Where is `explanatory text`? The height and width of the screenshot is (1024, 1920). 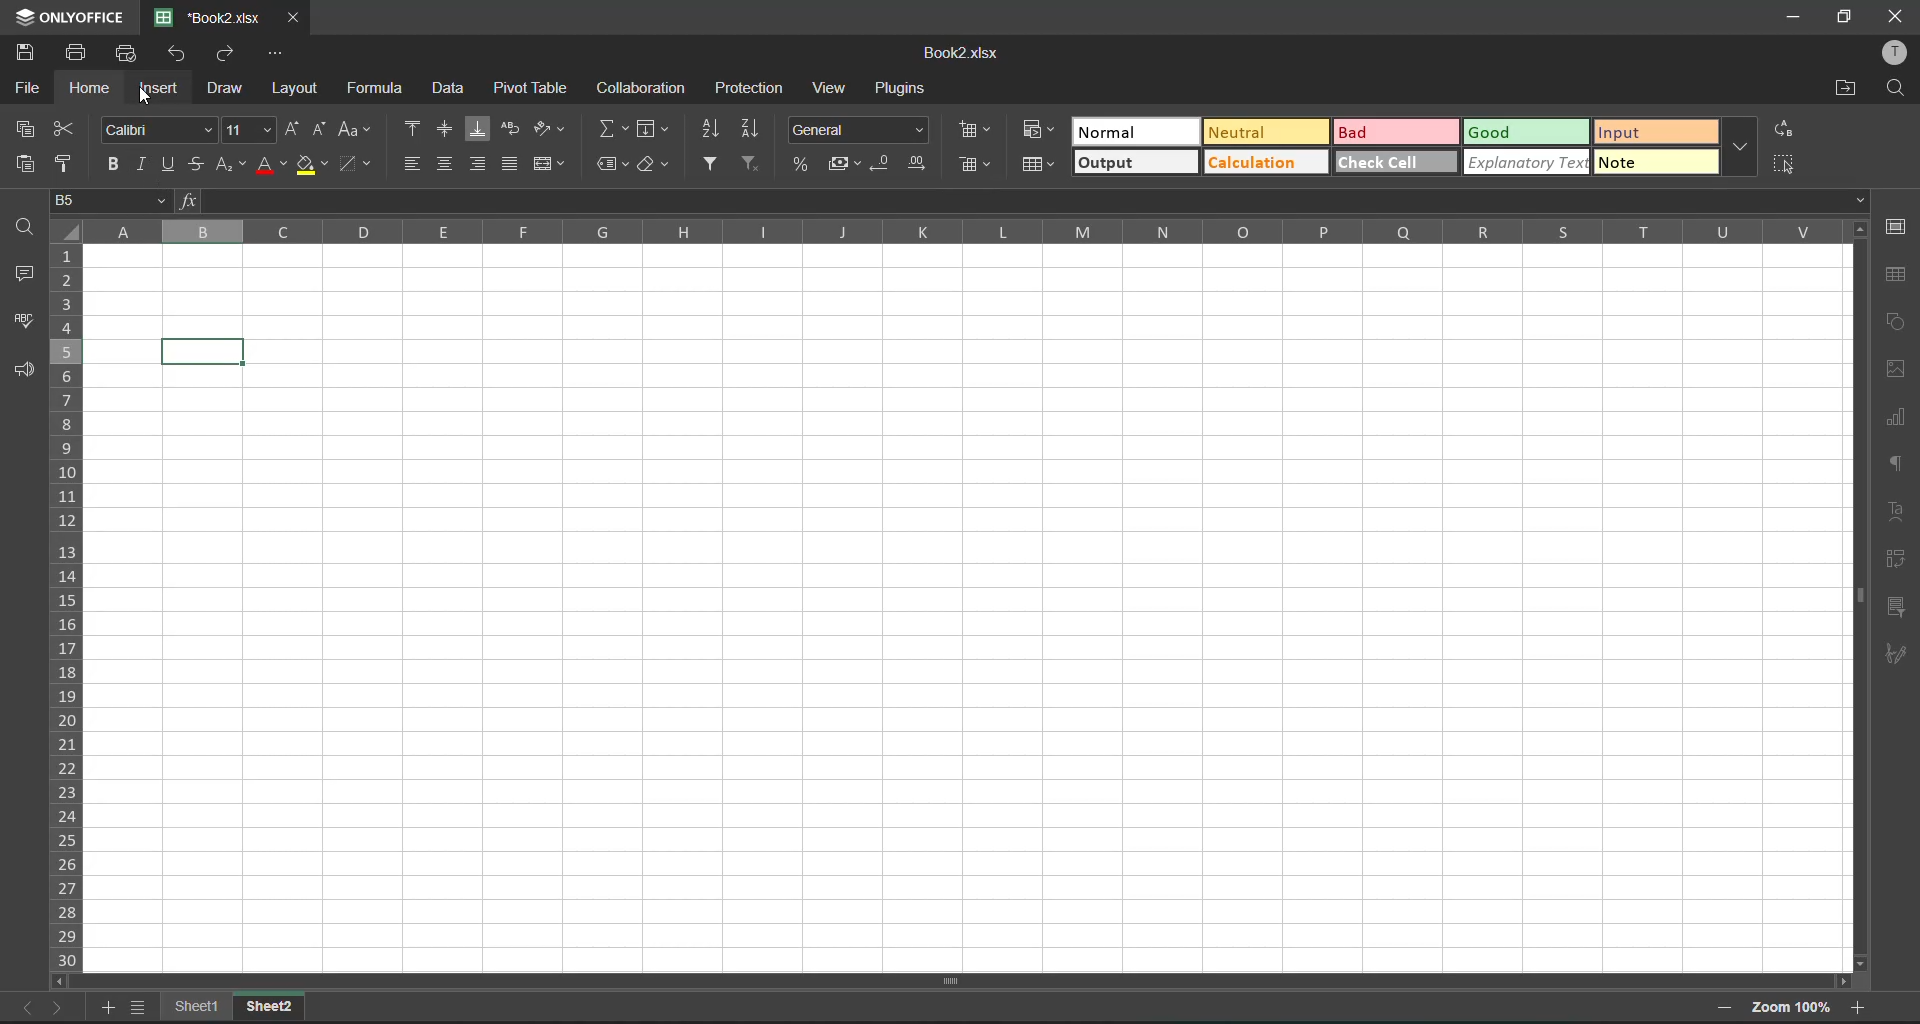 explanatory text is located at coordinates (1524, 162).